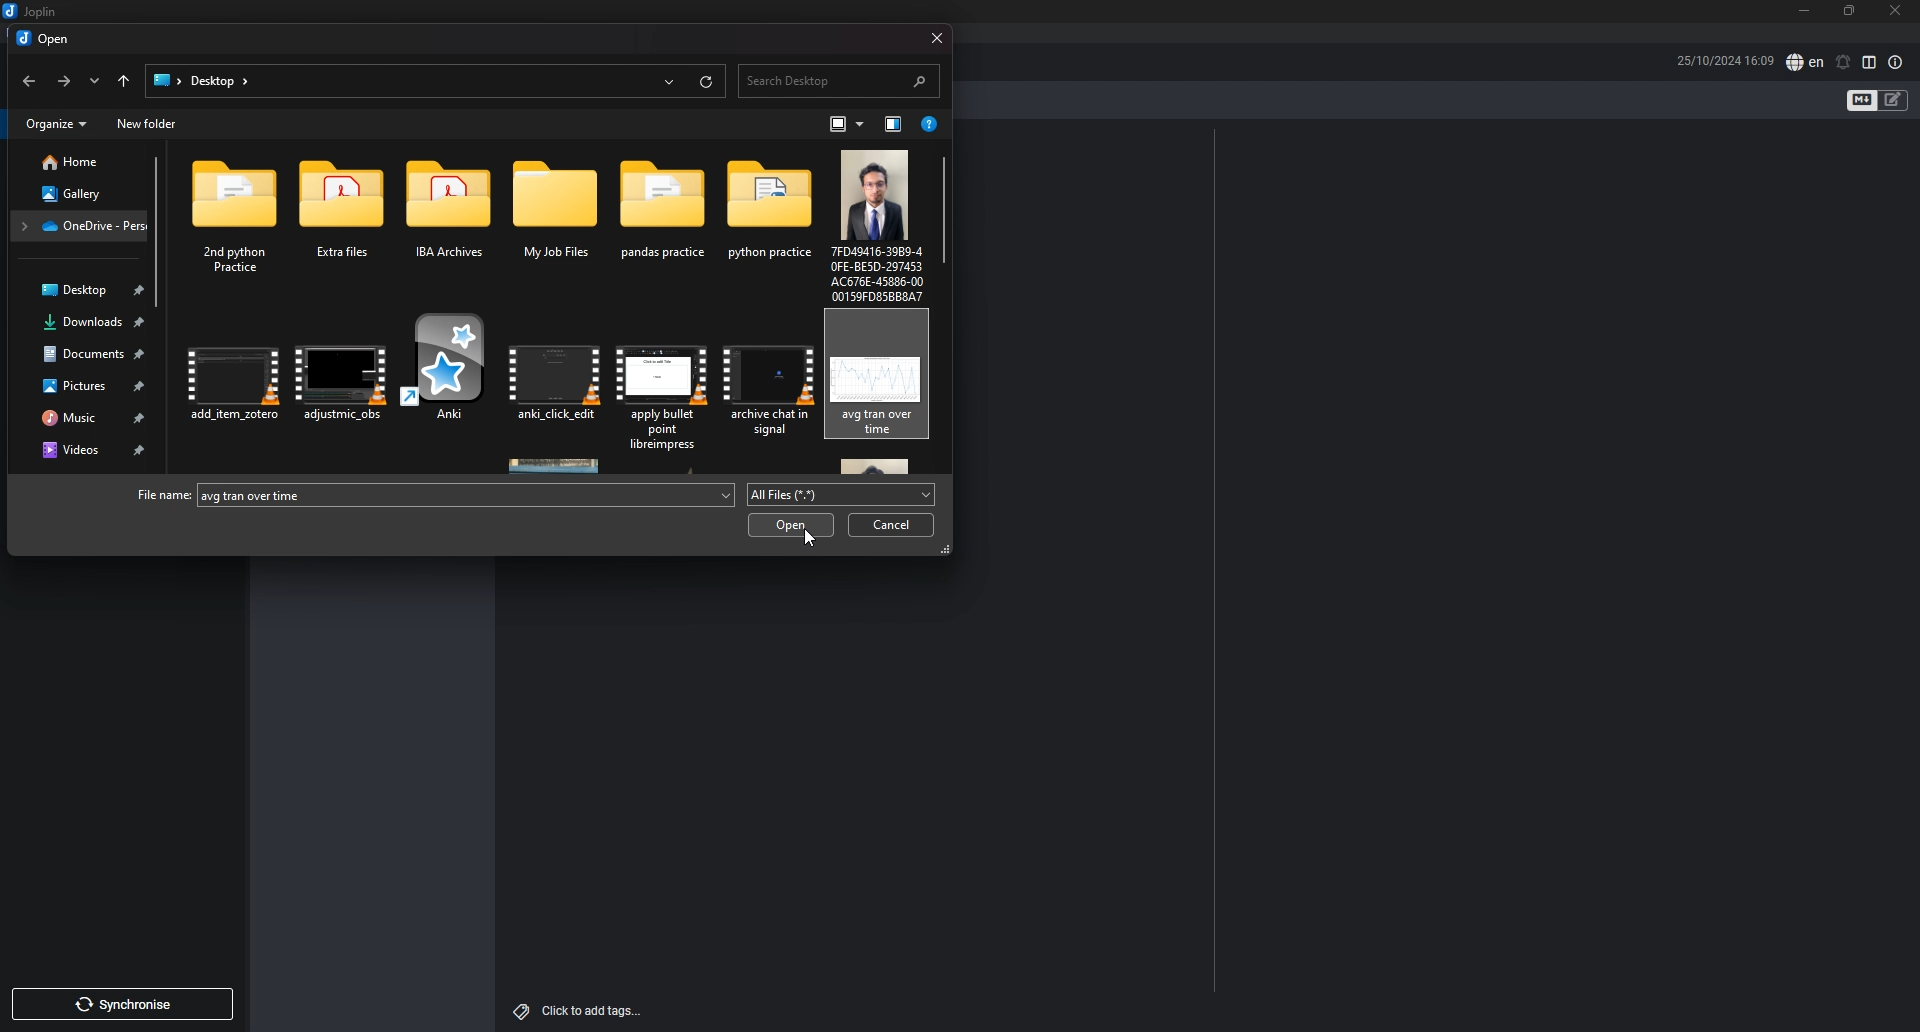 This screenshot has height=1032, width=1920. What do you see at coordinates (346, 222) in the screenshot?
I see `Extra Files` at bounding box center [346, 222].